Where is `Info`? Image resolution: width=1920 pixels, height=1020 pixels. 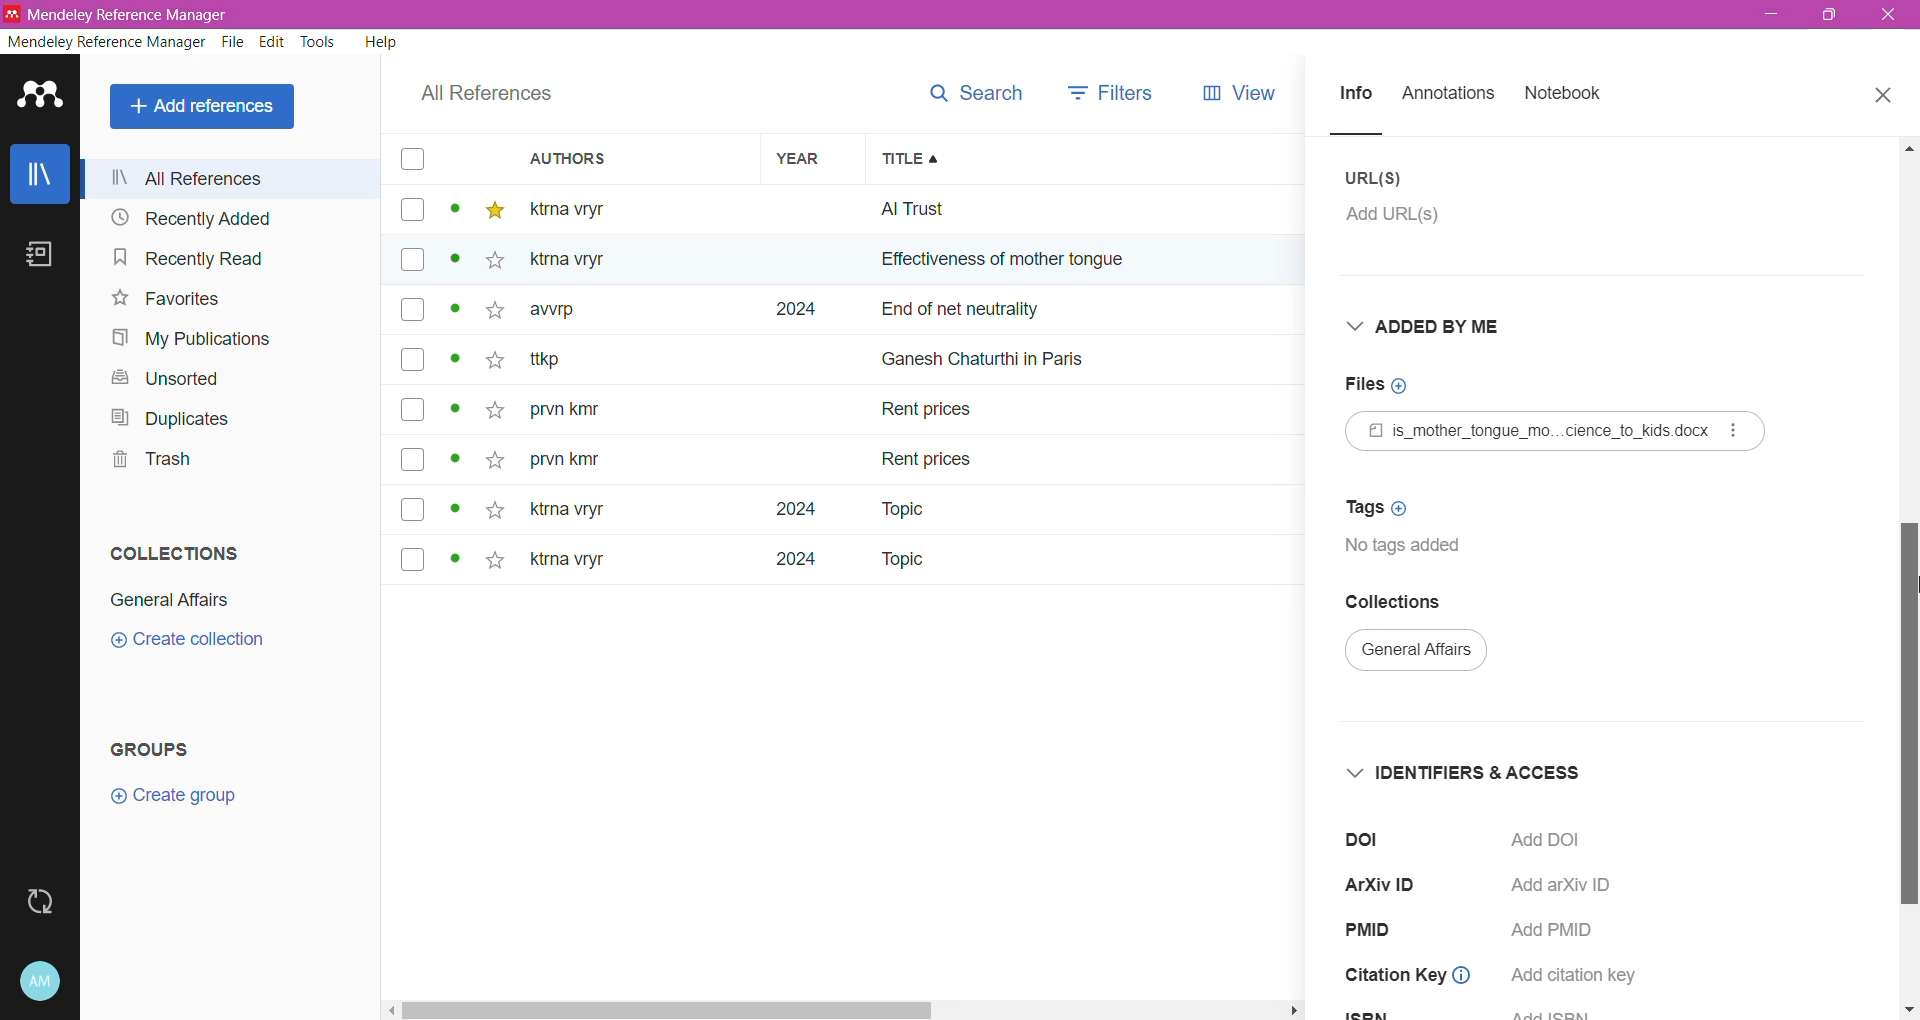
Info is located at coordinates (1354, 95).